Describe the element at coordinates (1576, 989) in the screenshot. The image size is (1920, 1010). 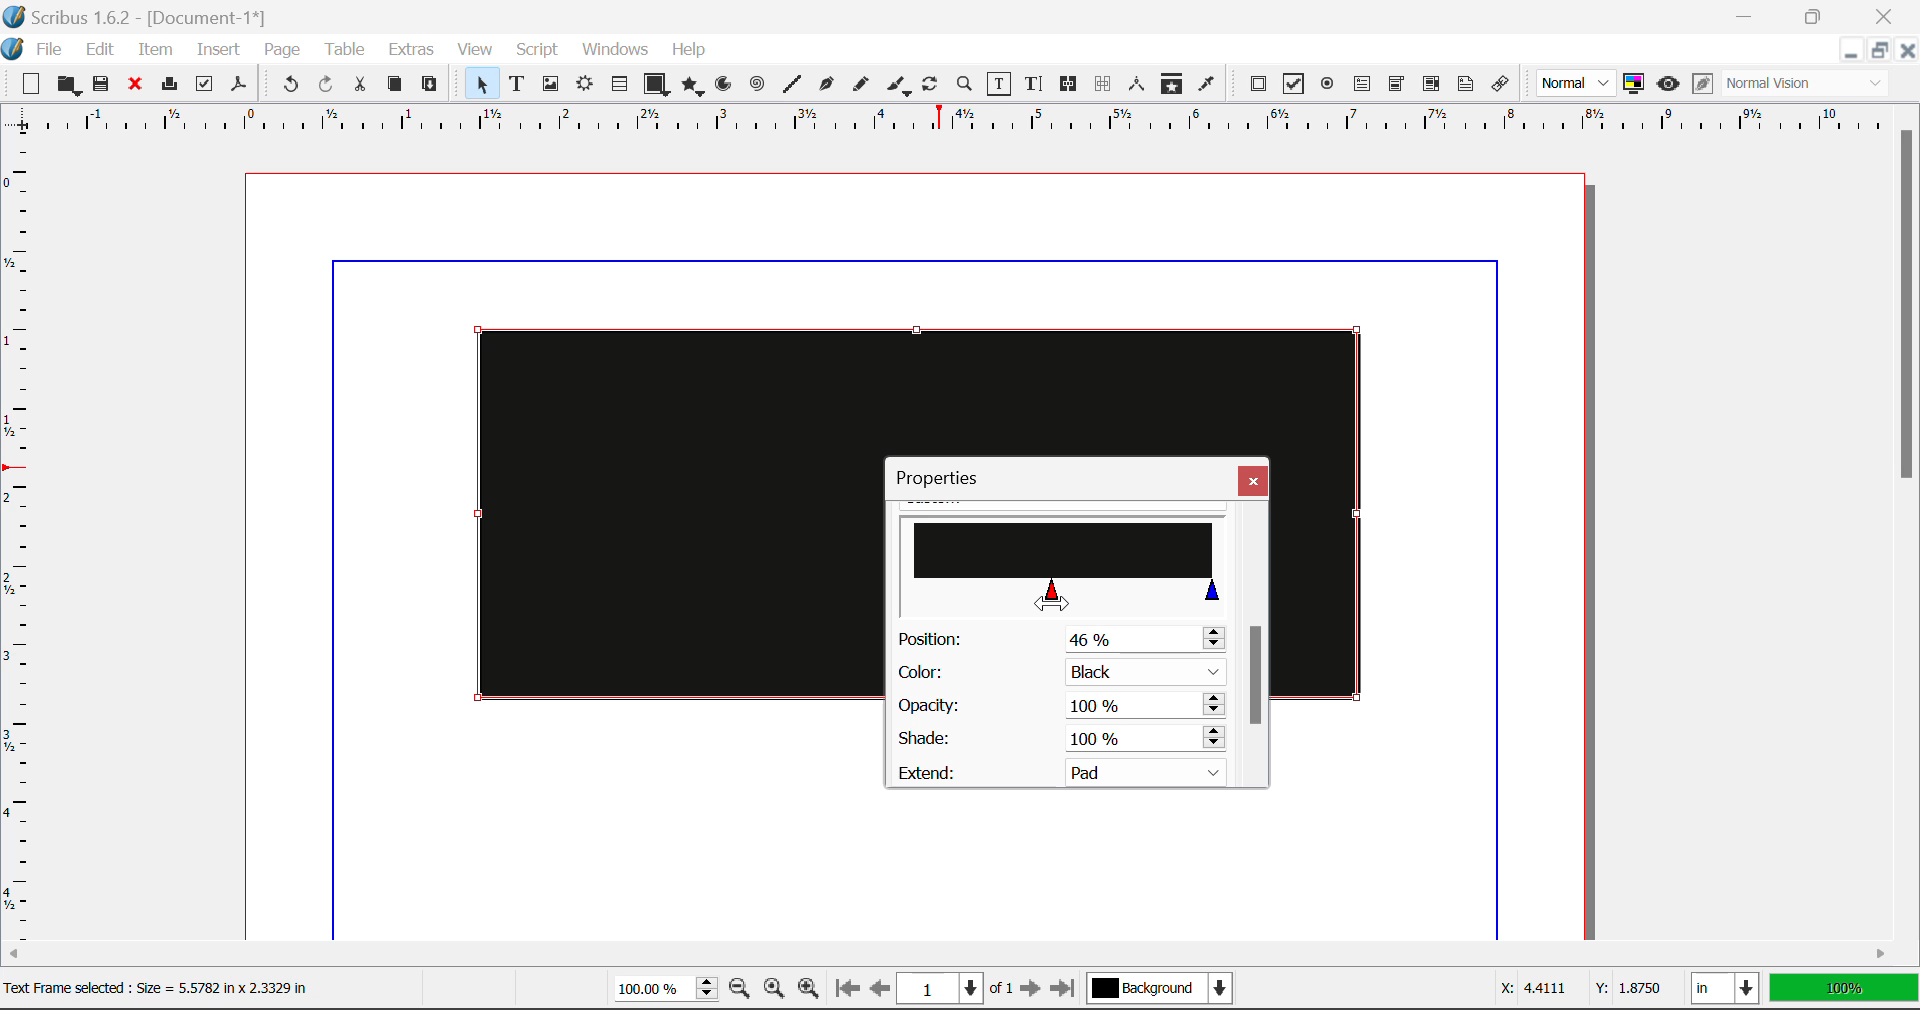
I see `Cursor Coordinates` at that location.